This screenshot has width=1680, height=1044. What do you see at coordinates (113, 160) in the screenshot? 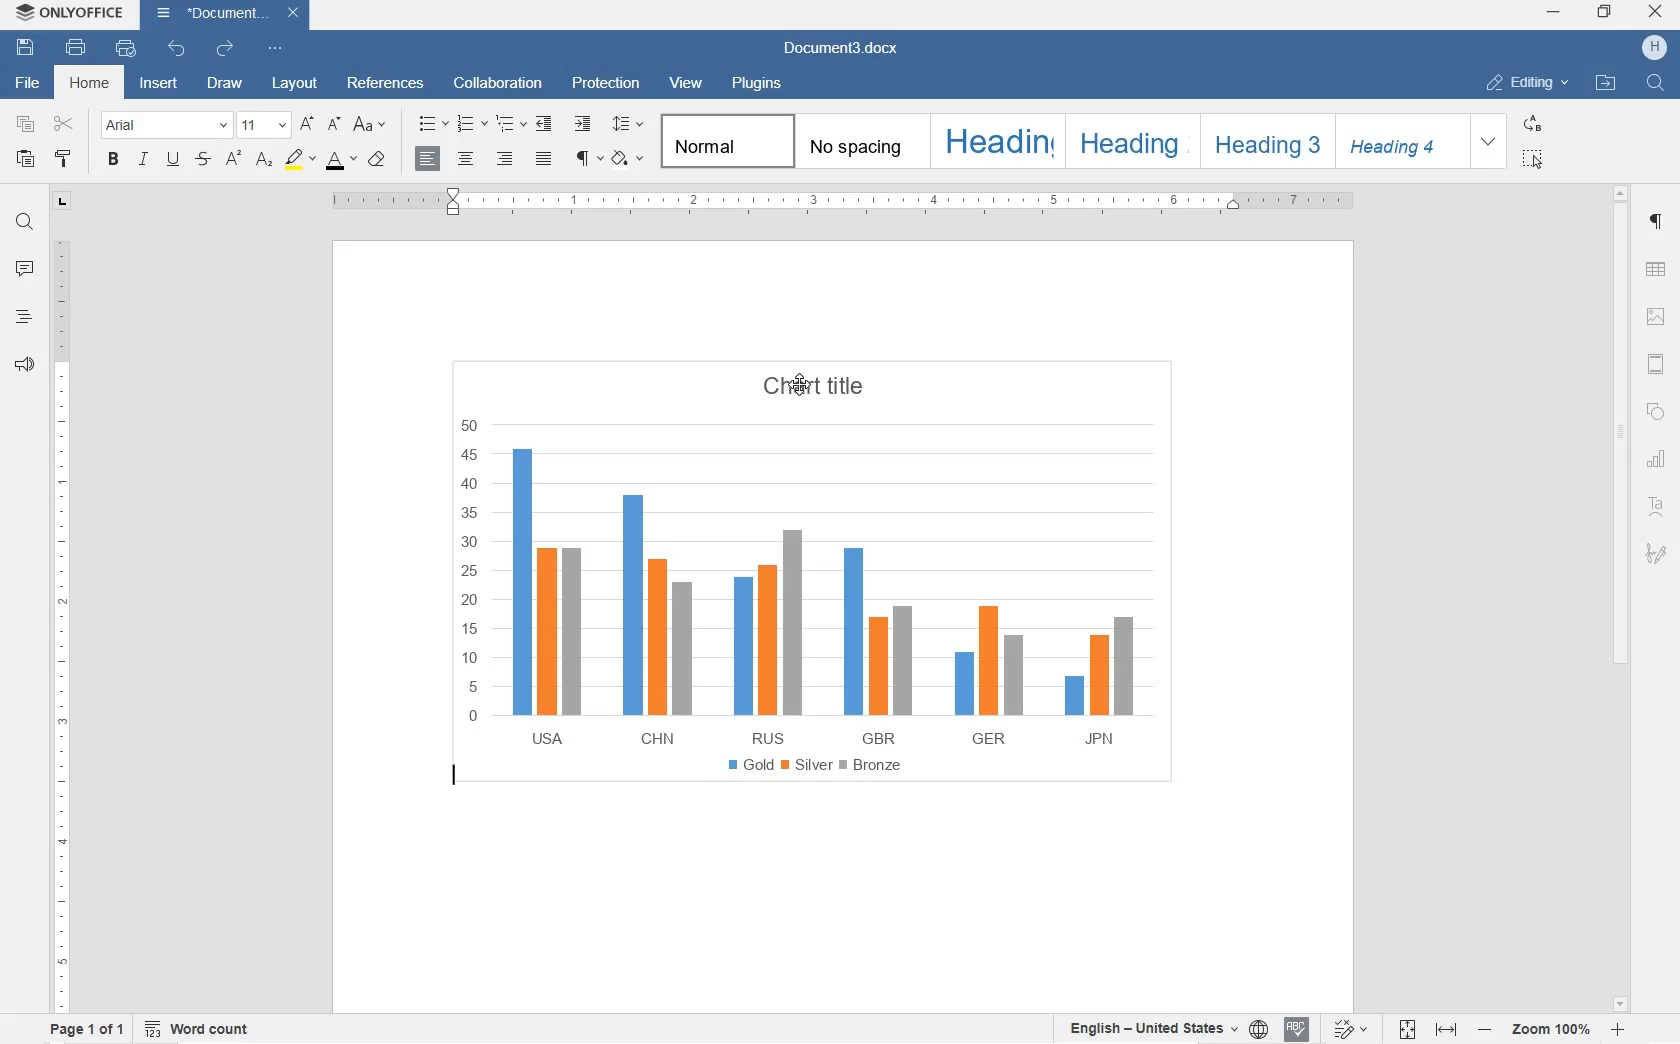
I see `BOLD` at bounding box center [113, 160].